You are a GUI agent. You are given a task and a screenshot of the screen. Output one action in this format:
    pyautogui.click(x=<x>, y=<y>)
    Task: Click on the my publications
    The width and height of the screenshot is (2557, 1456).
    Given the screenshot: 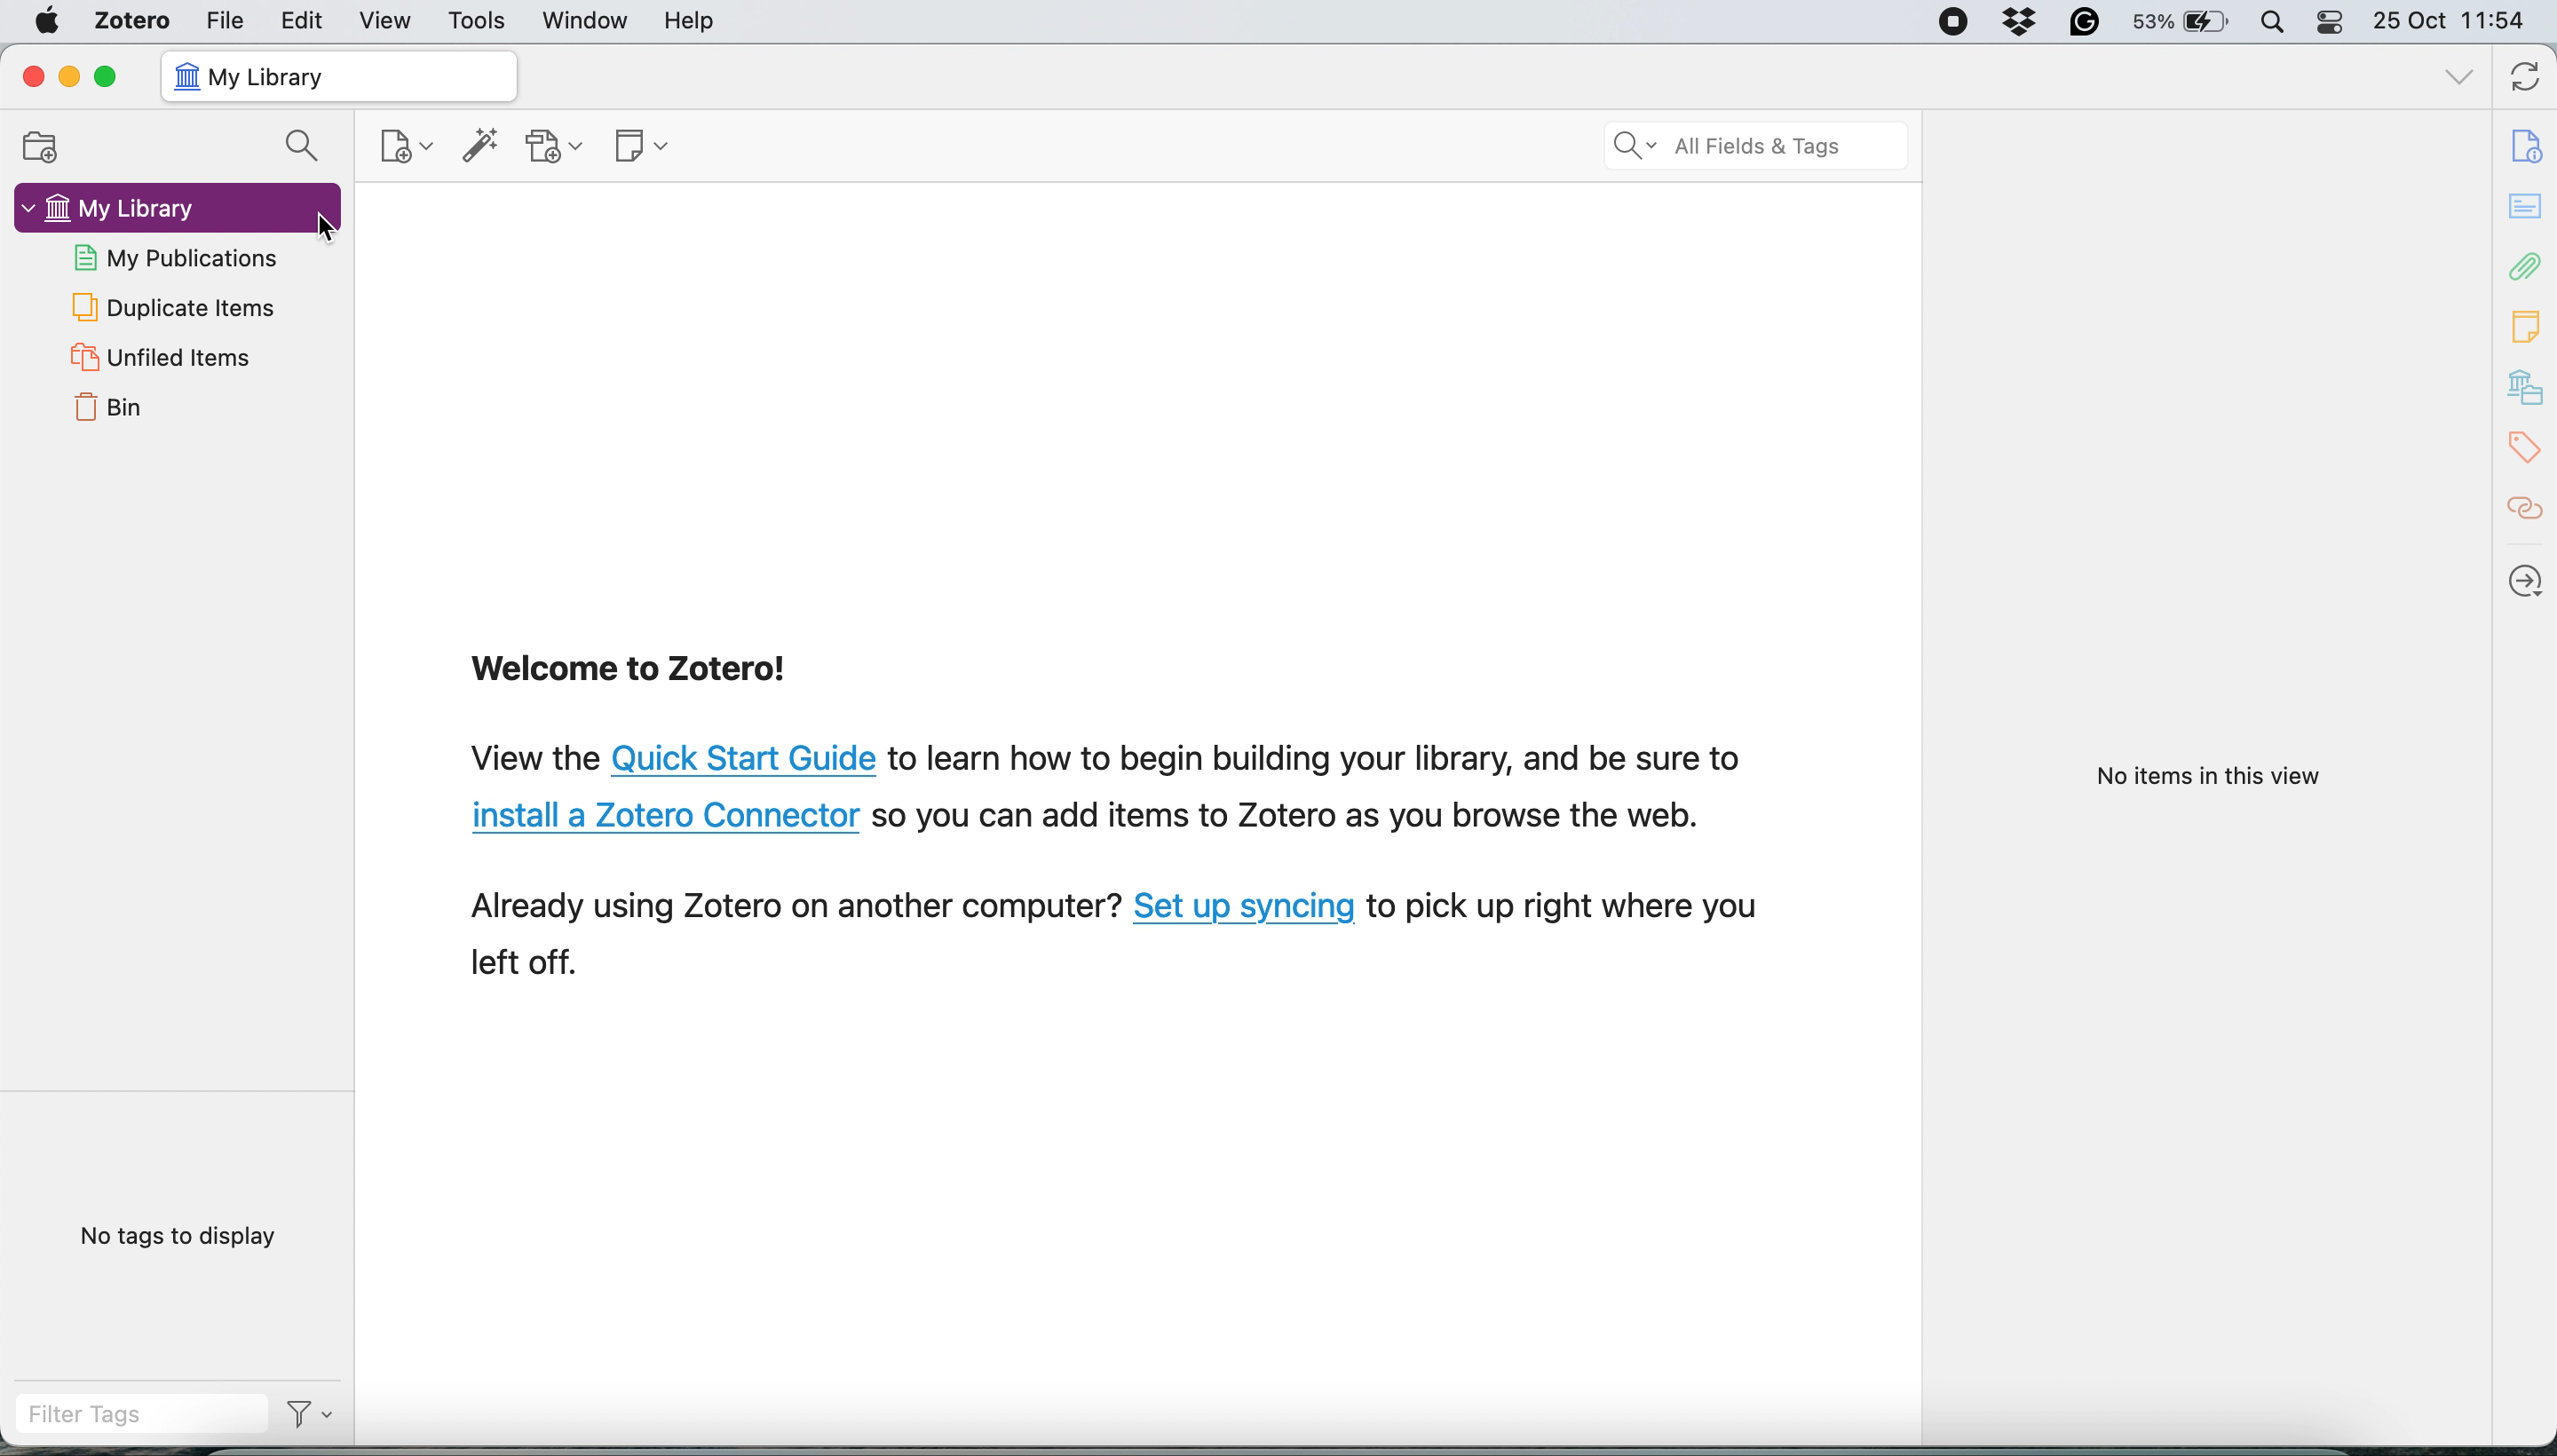 What is the action you would take?
    pyautogui.click(x=181, y=255)
    